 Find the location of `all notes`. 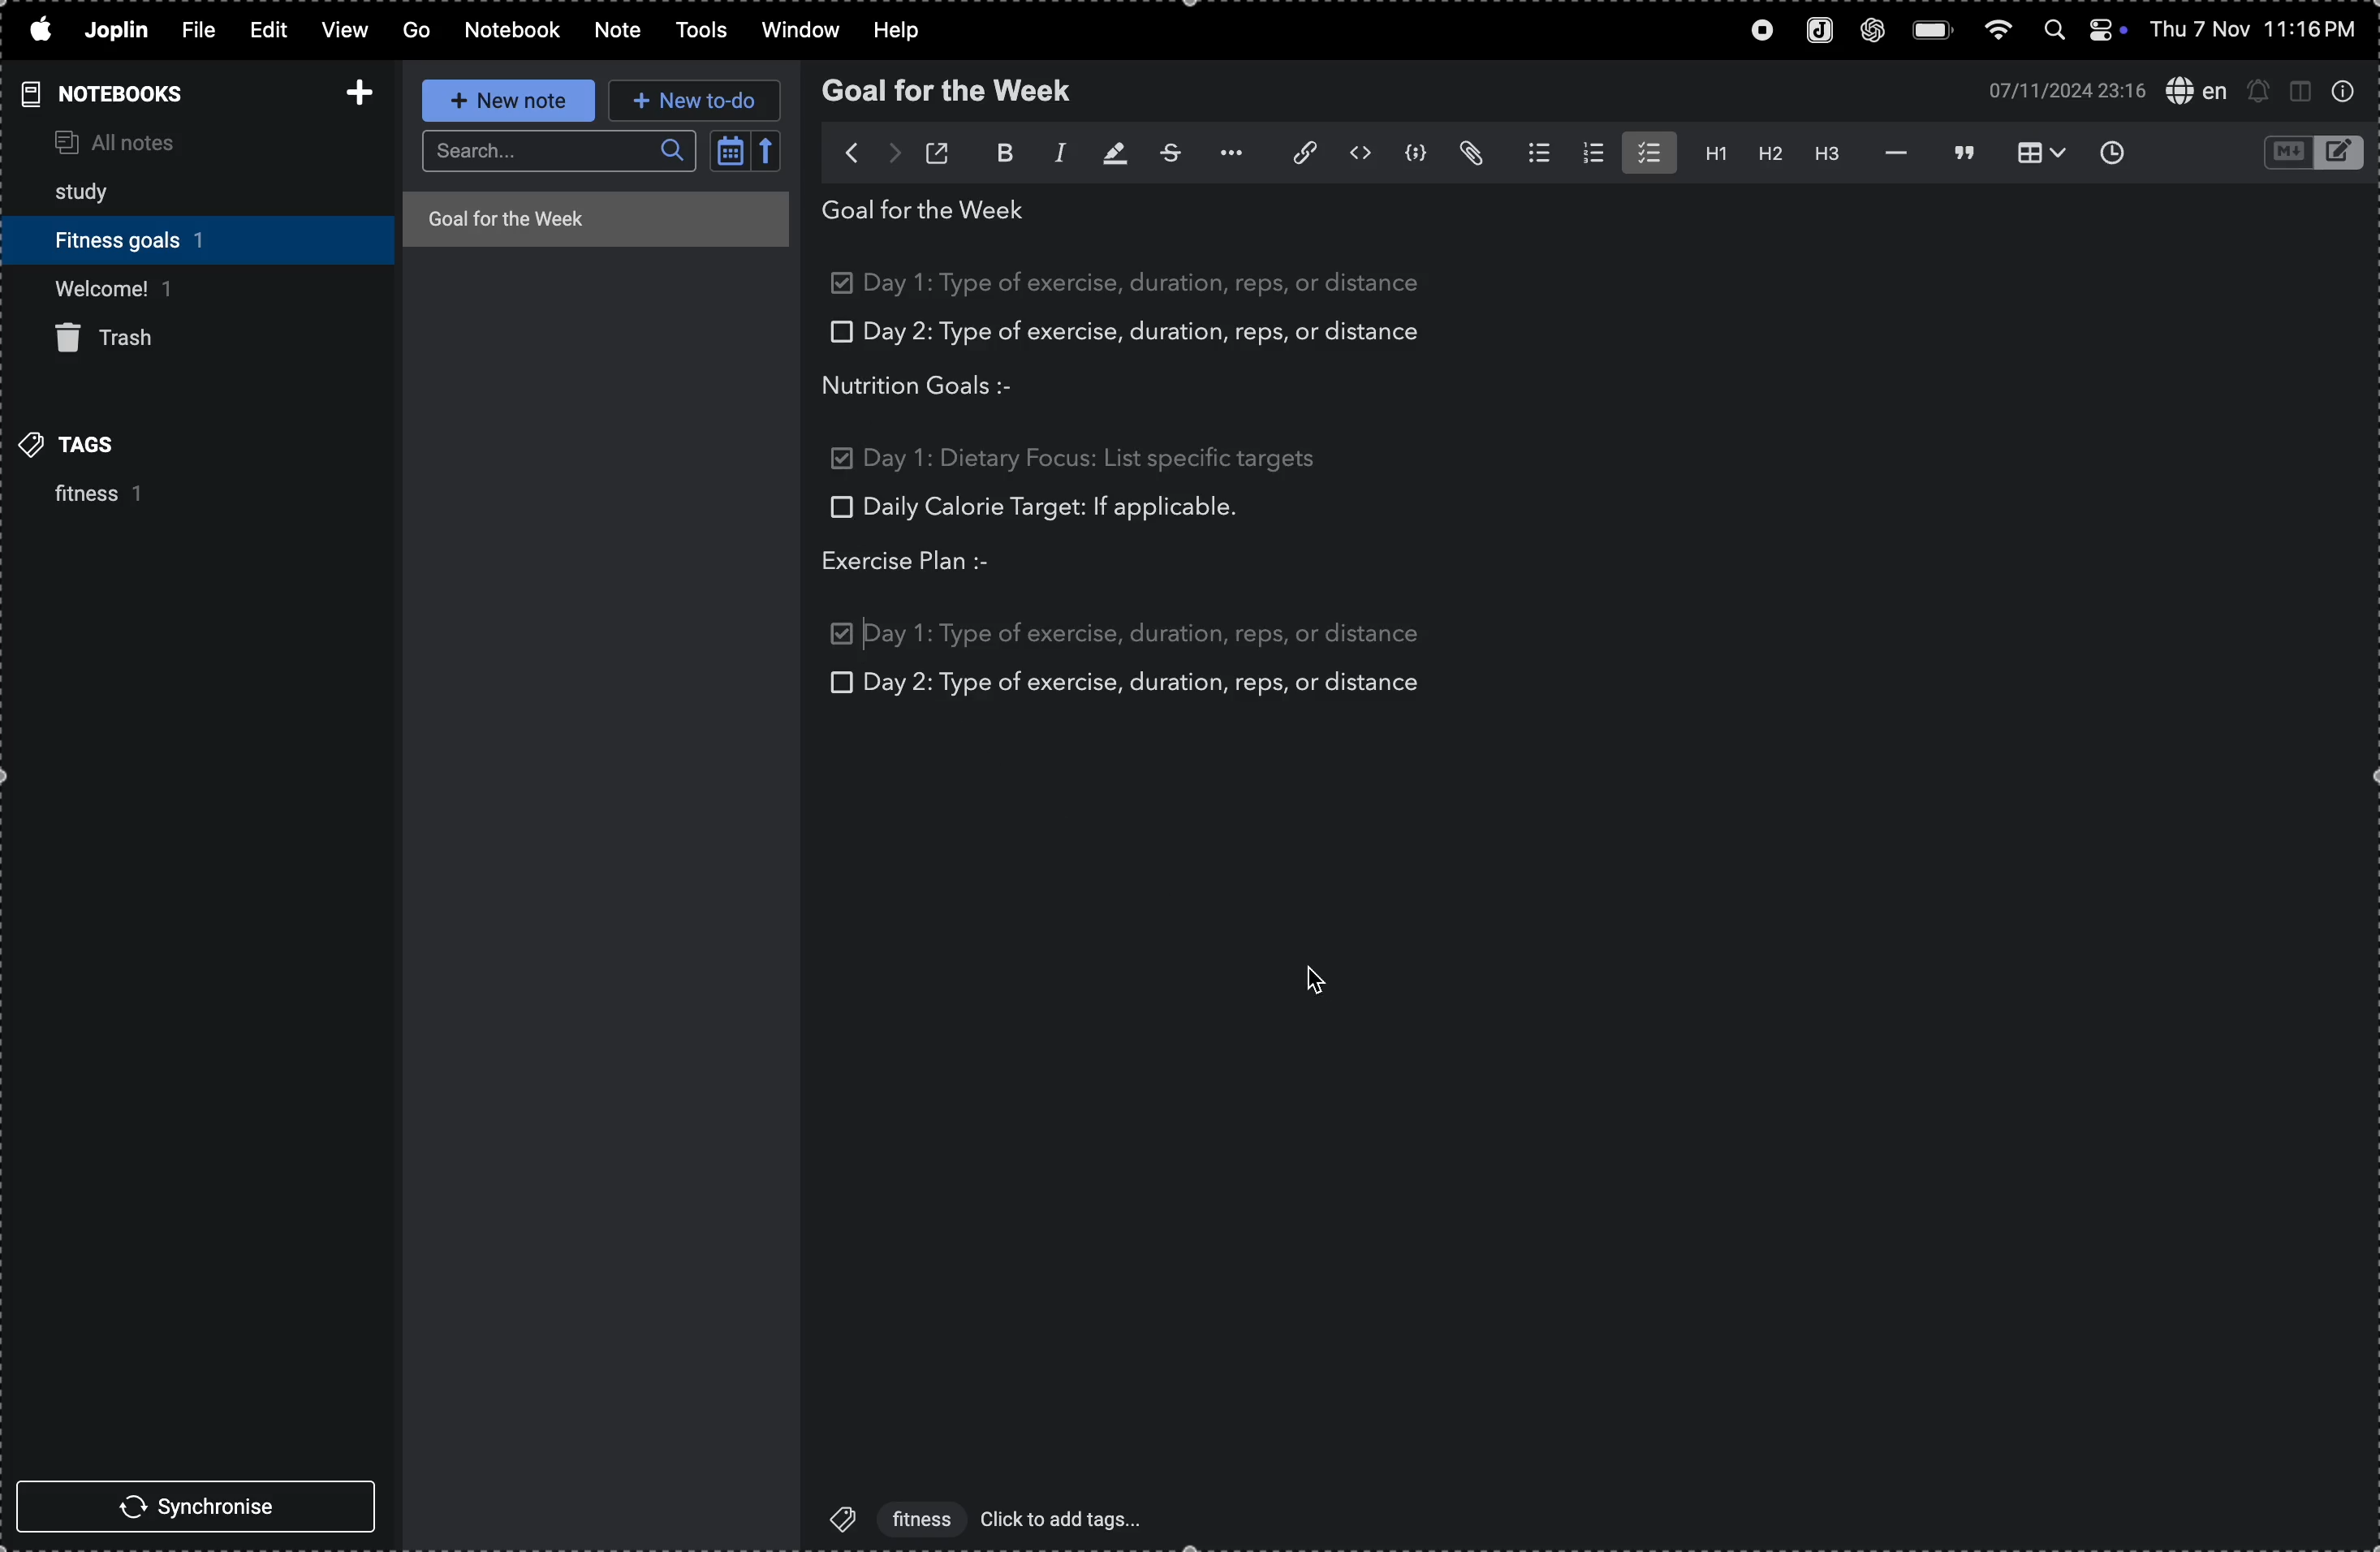

all notes is located at coordinates (158, 139).